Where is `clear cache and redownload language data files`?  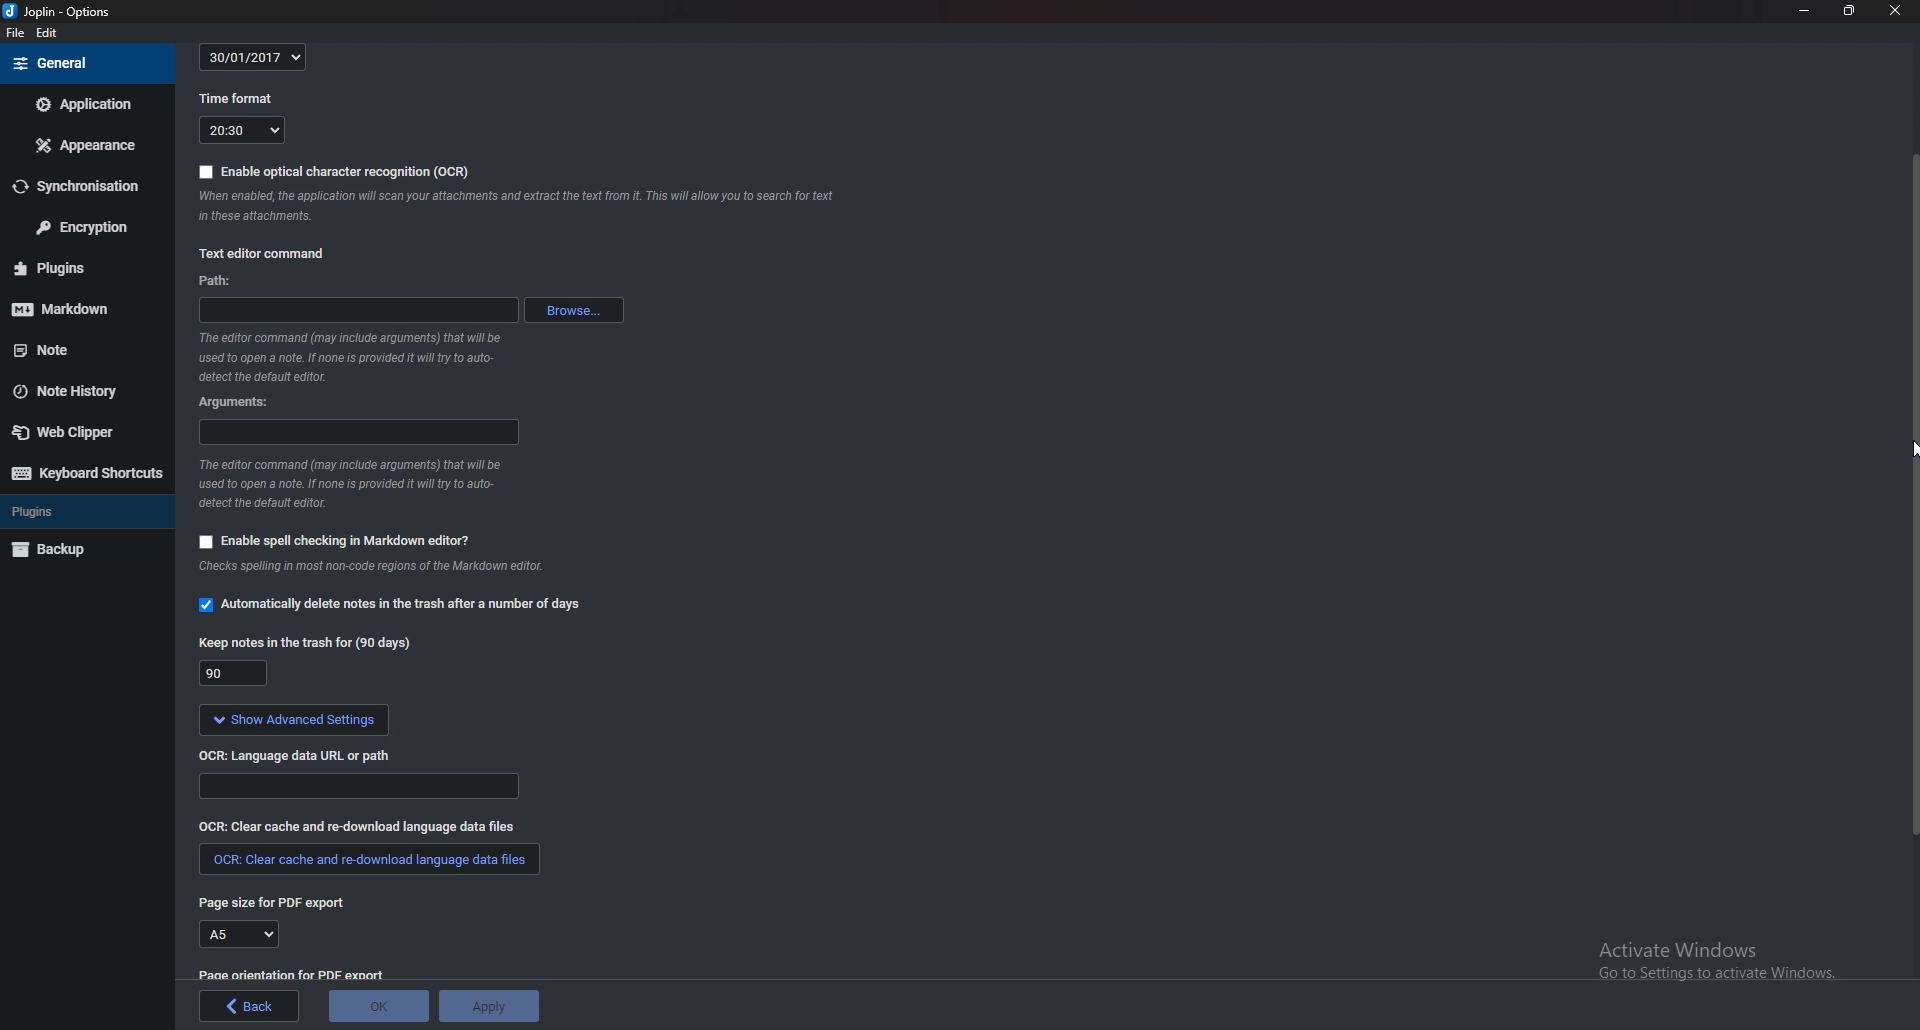 clear cache and redownload language data files is located at coordinates (366, 862).